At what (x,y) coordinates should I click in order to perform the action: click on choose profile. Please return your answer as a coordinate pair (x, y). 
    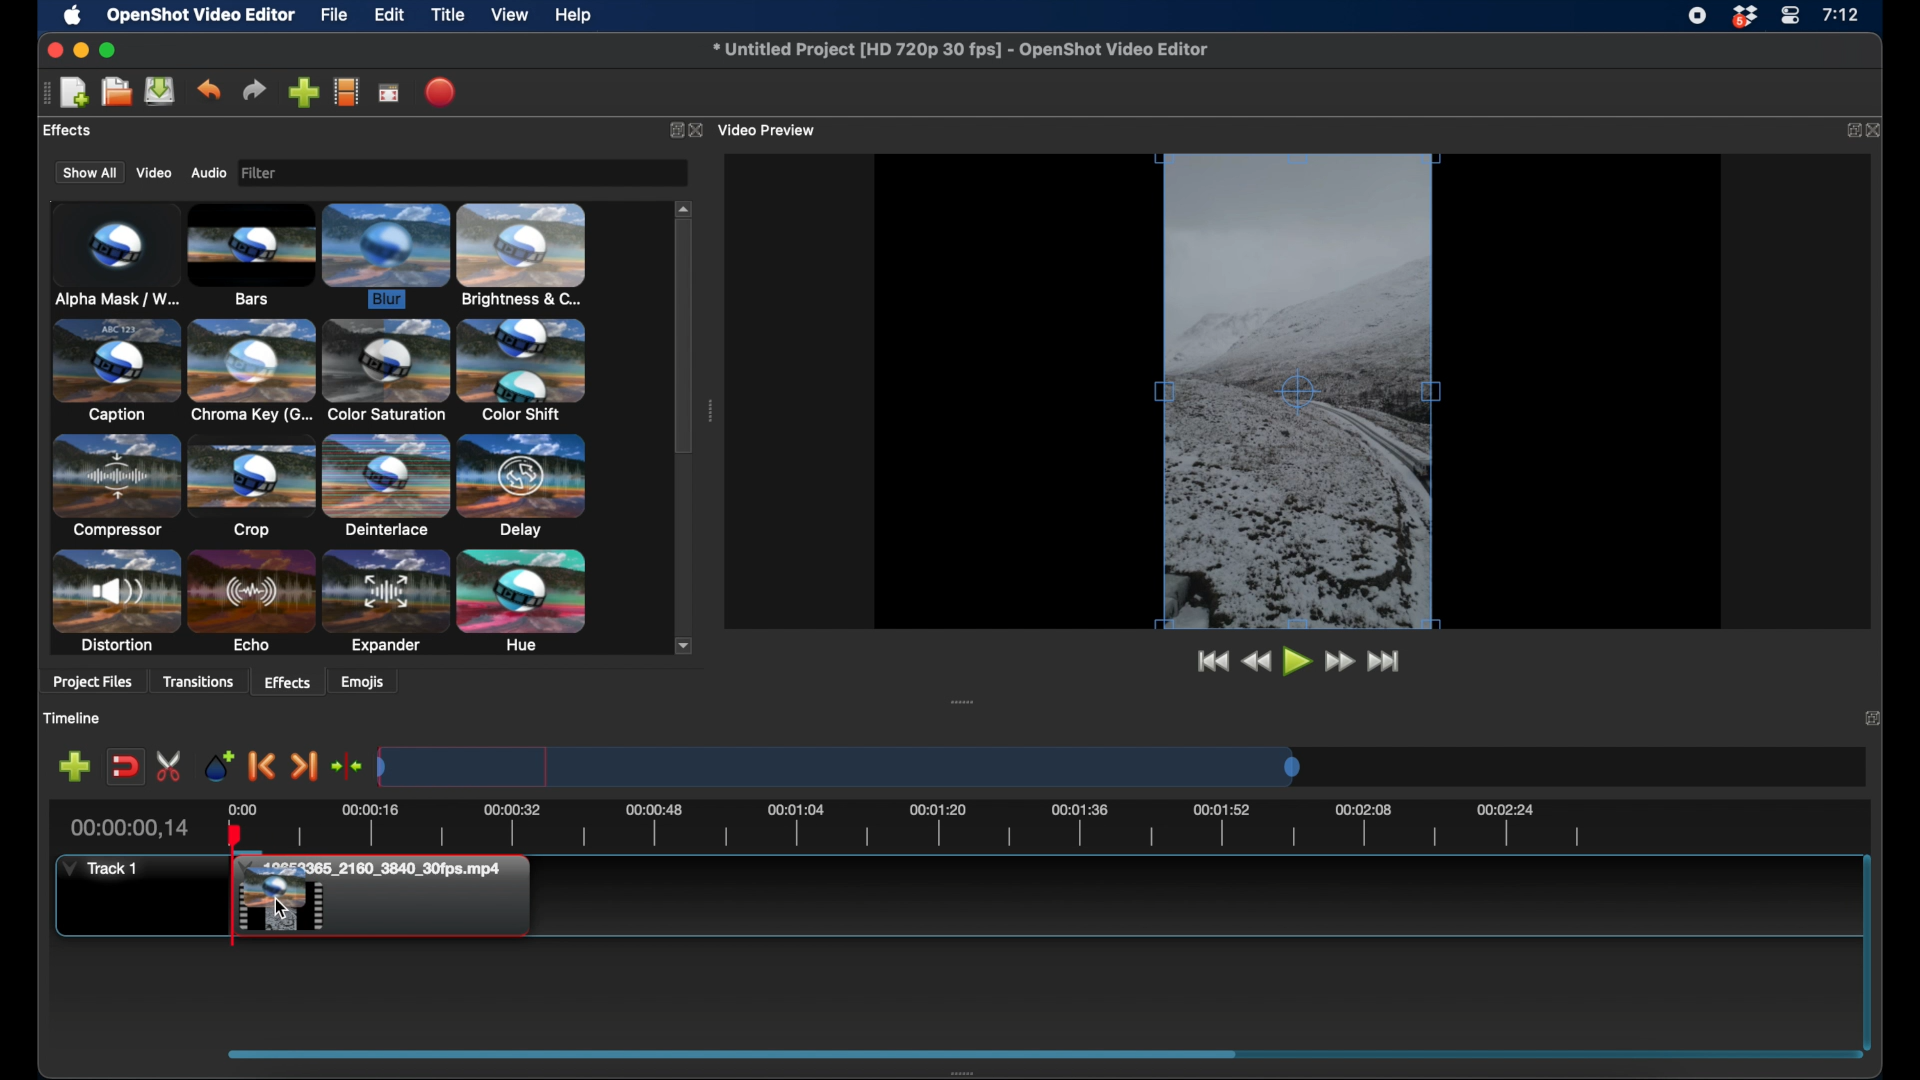
    Looking at the image, I should click on (347, 91).